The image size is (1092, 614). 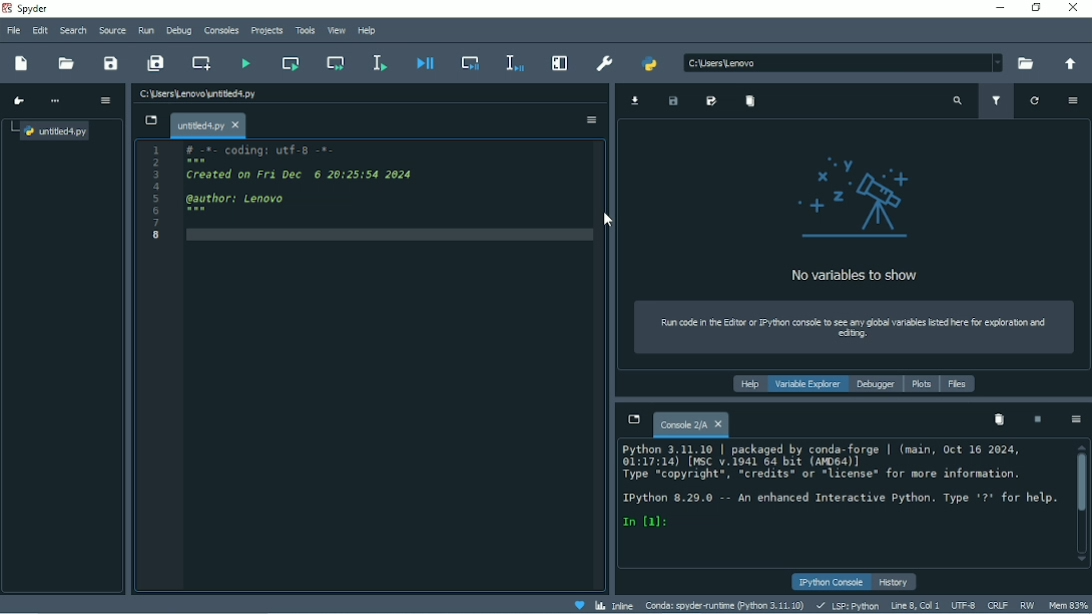 I want to click on File location, so click(x=840, y=63).